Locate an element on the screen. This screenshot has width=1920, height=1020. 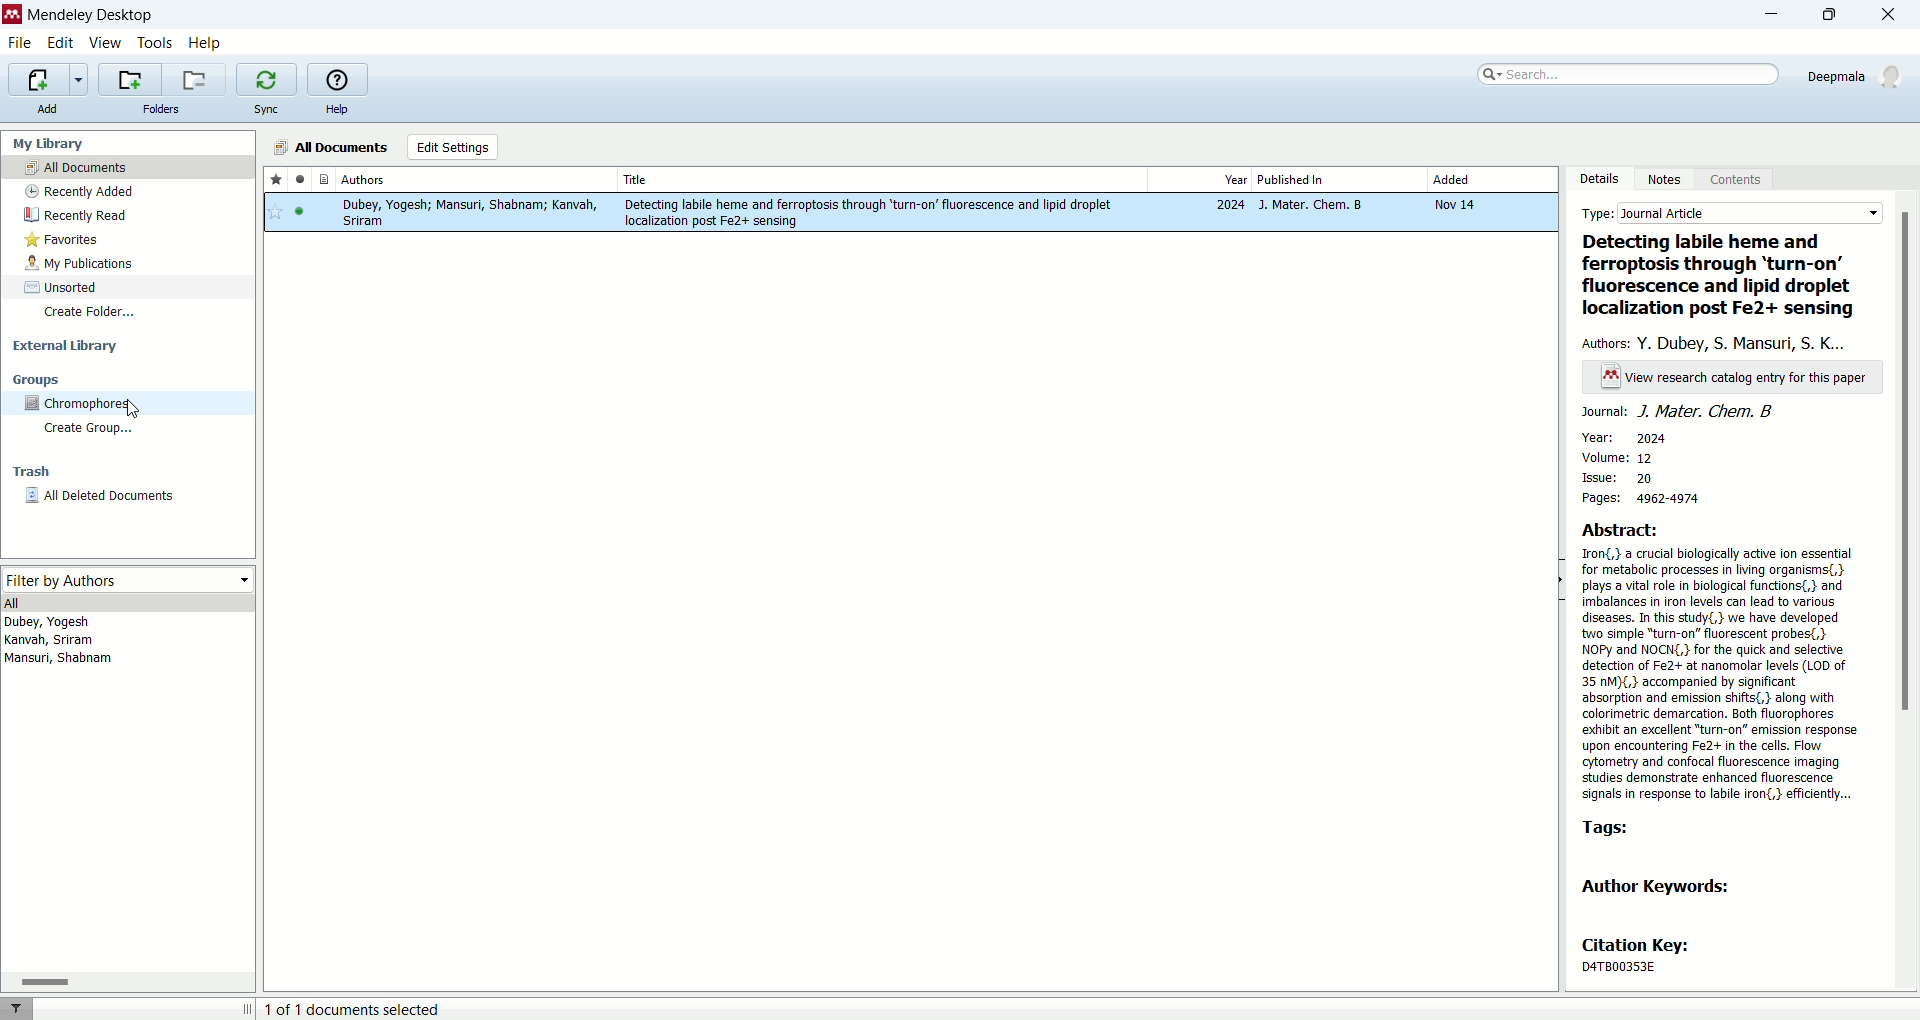
type is located at coordinates (1733, 215).